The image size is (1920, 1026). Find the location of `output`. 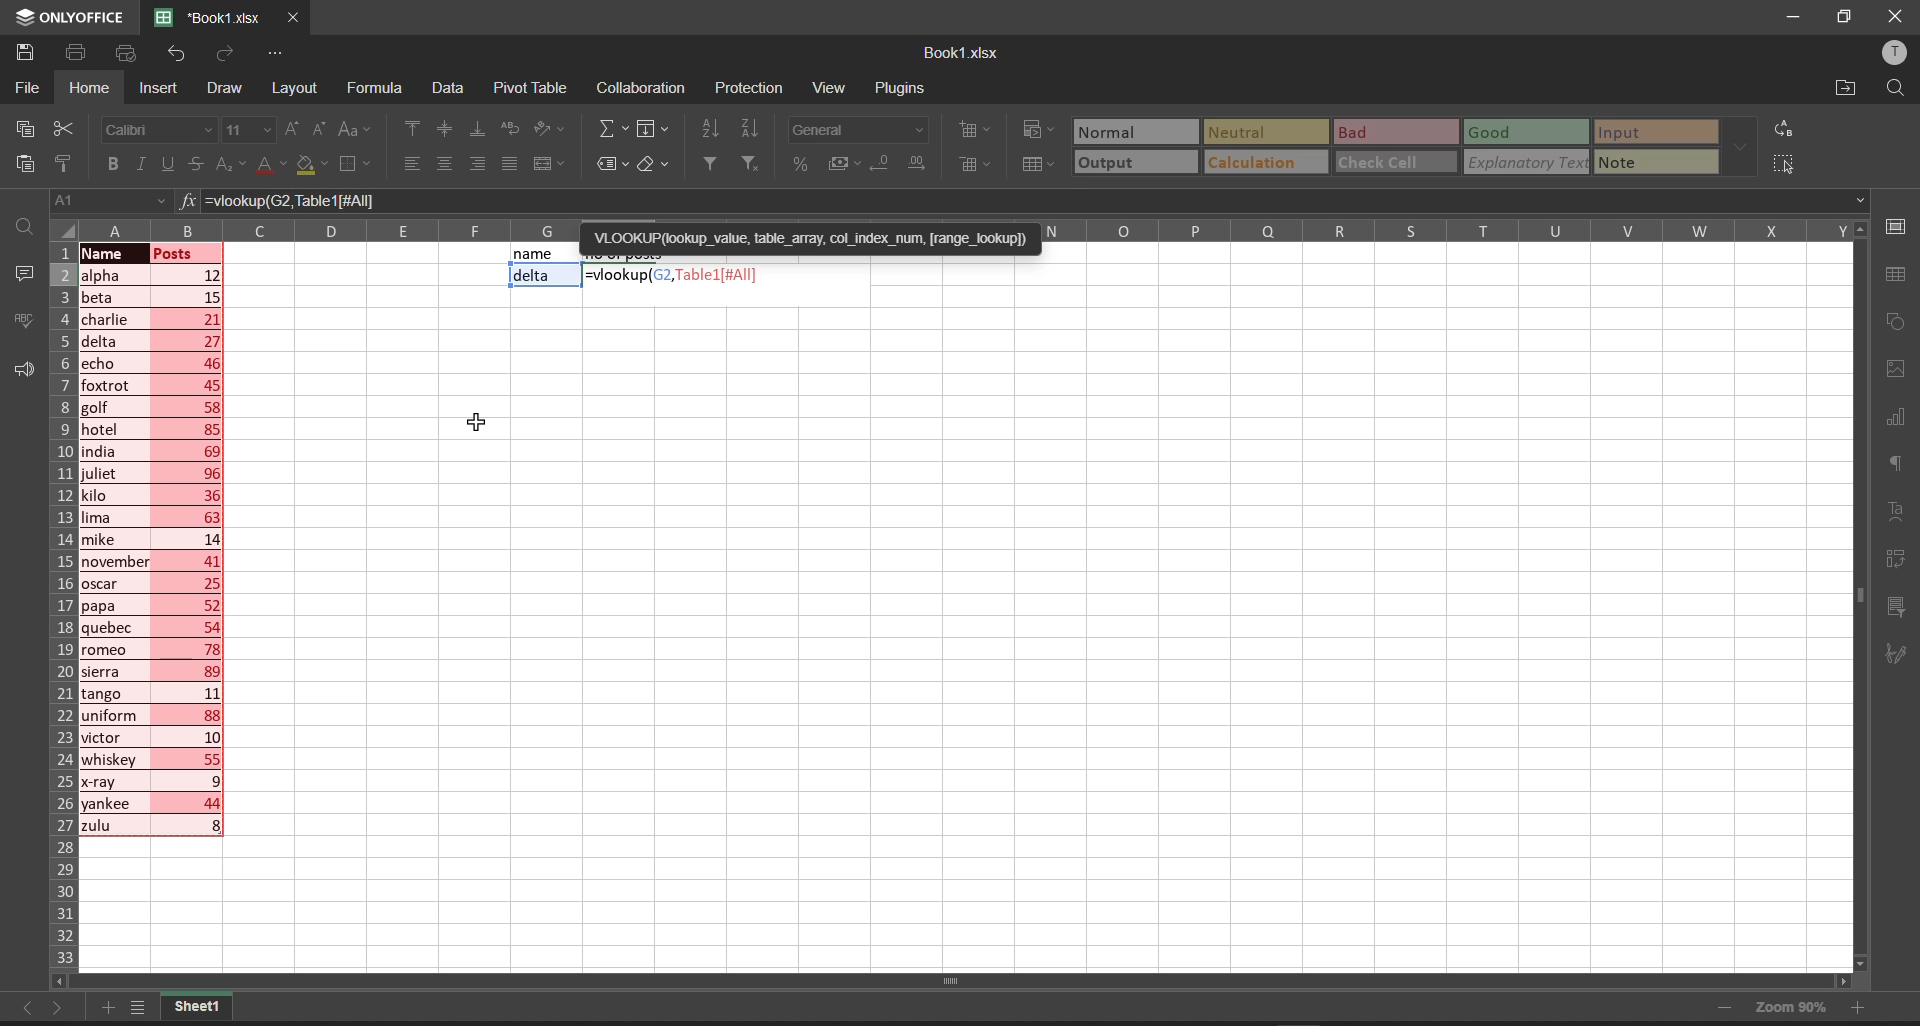

output is located at coordinates (1113, 163).